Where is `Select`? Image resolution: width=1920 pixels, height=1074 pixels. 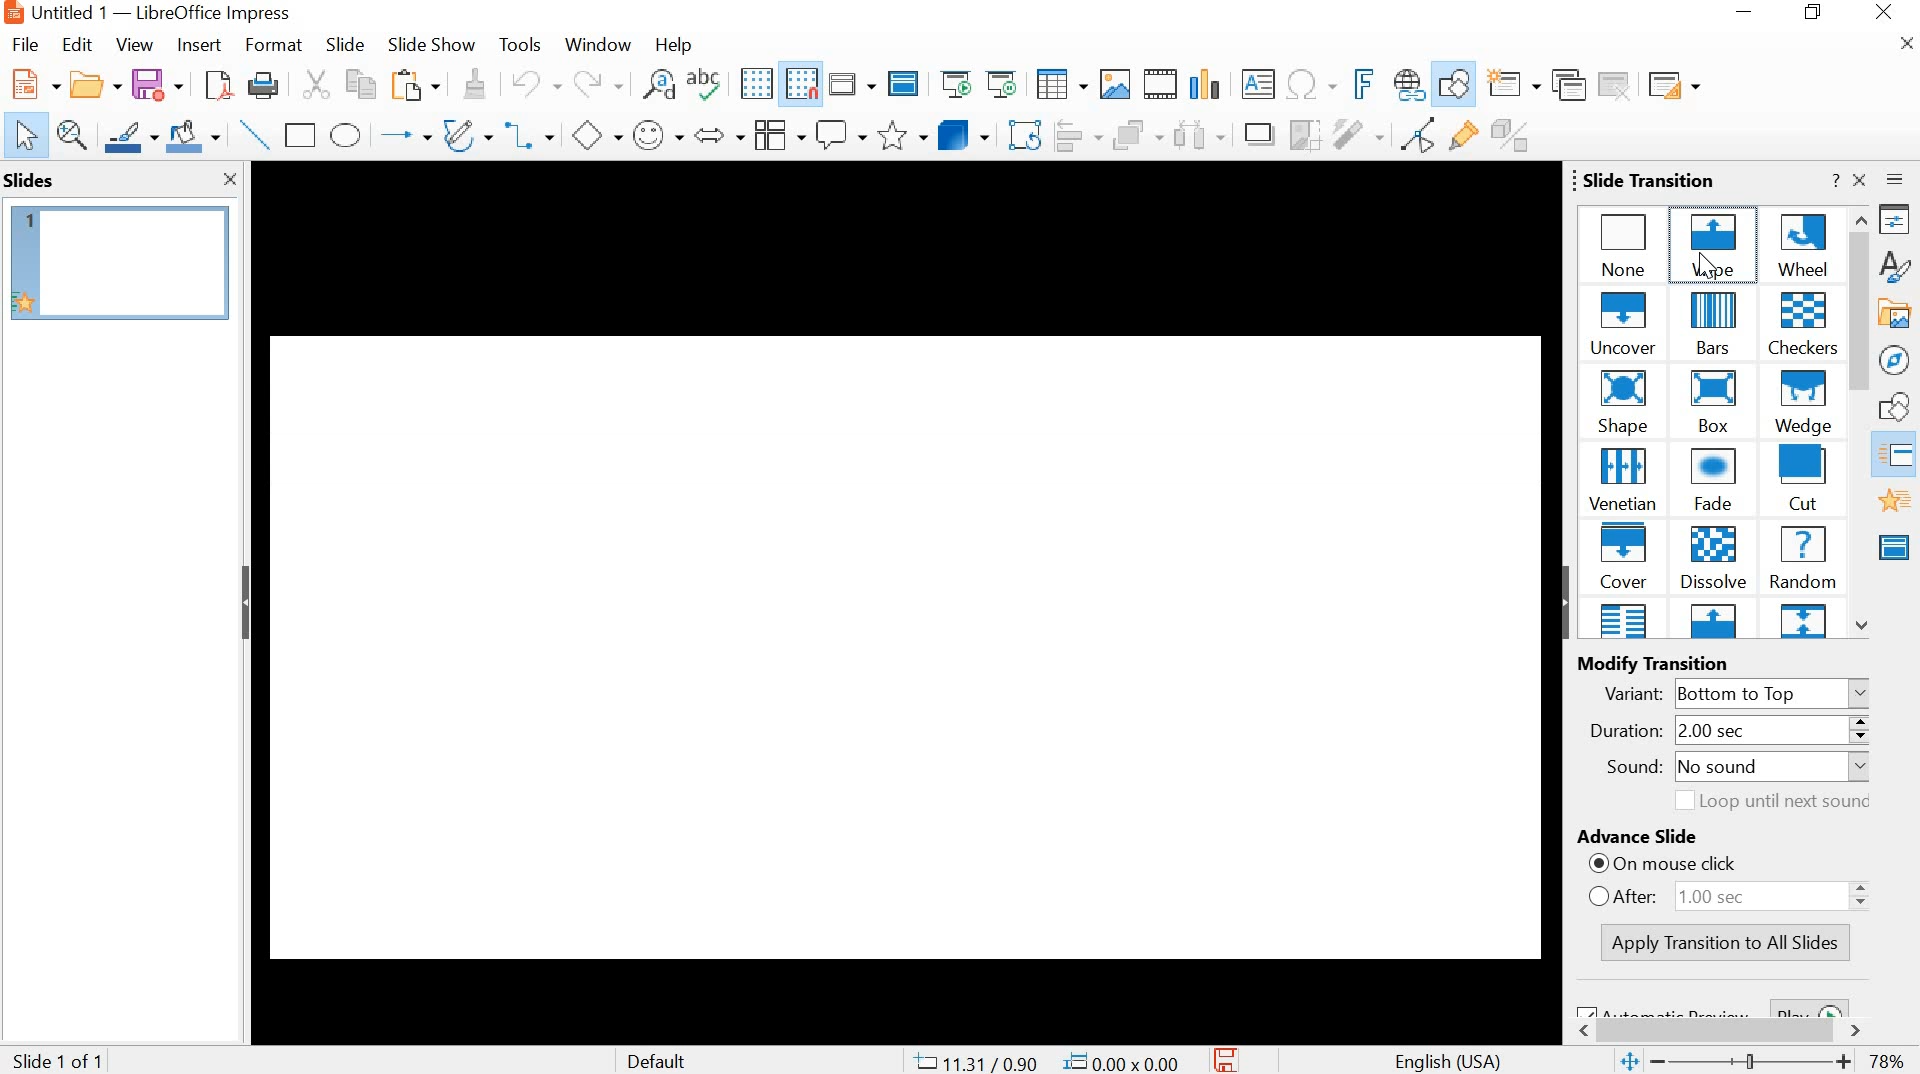
Select is located at coordinates (20, 136).